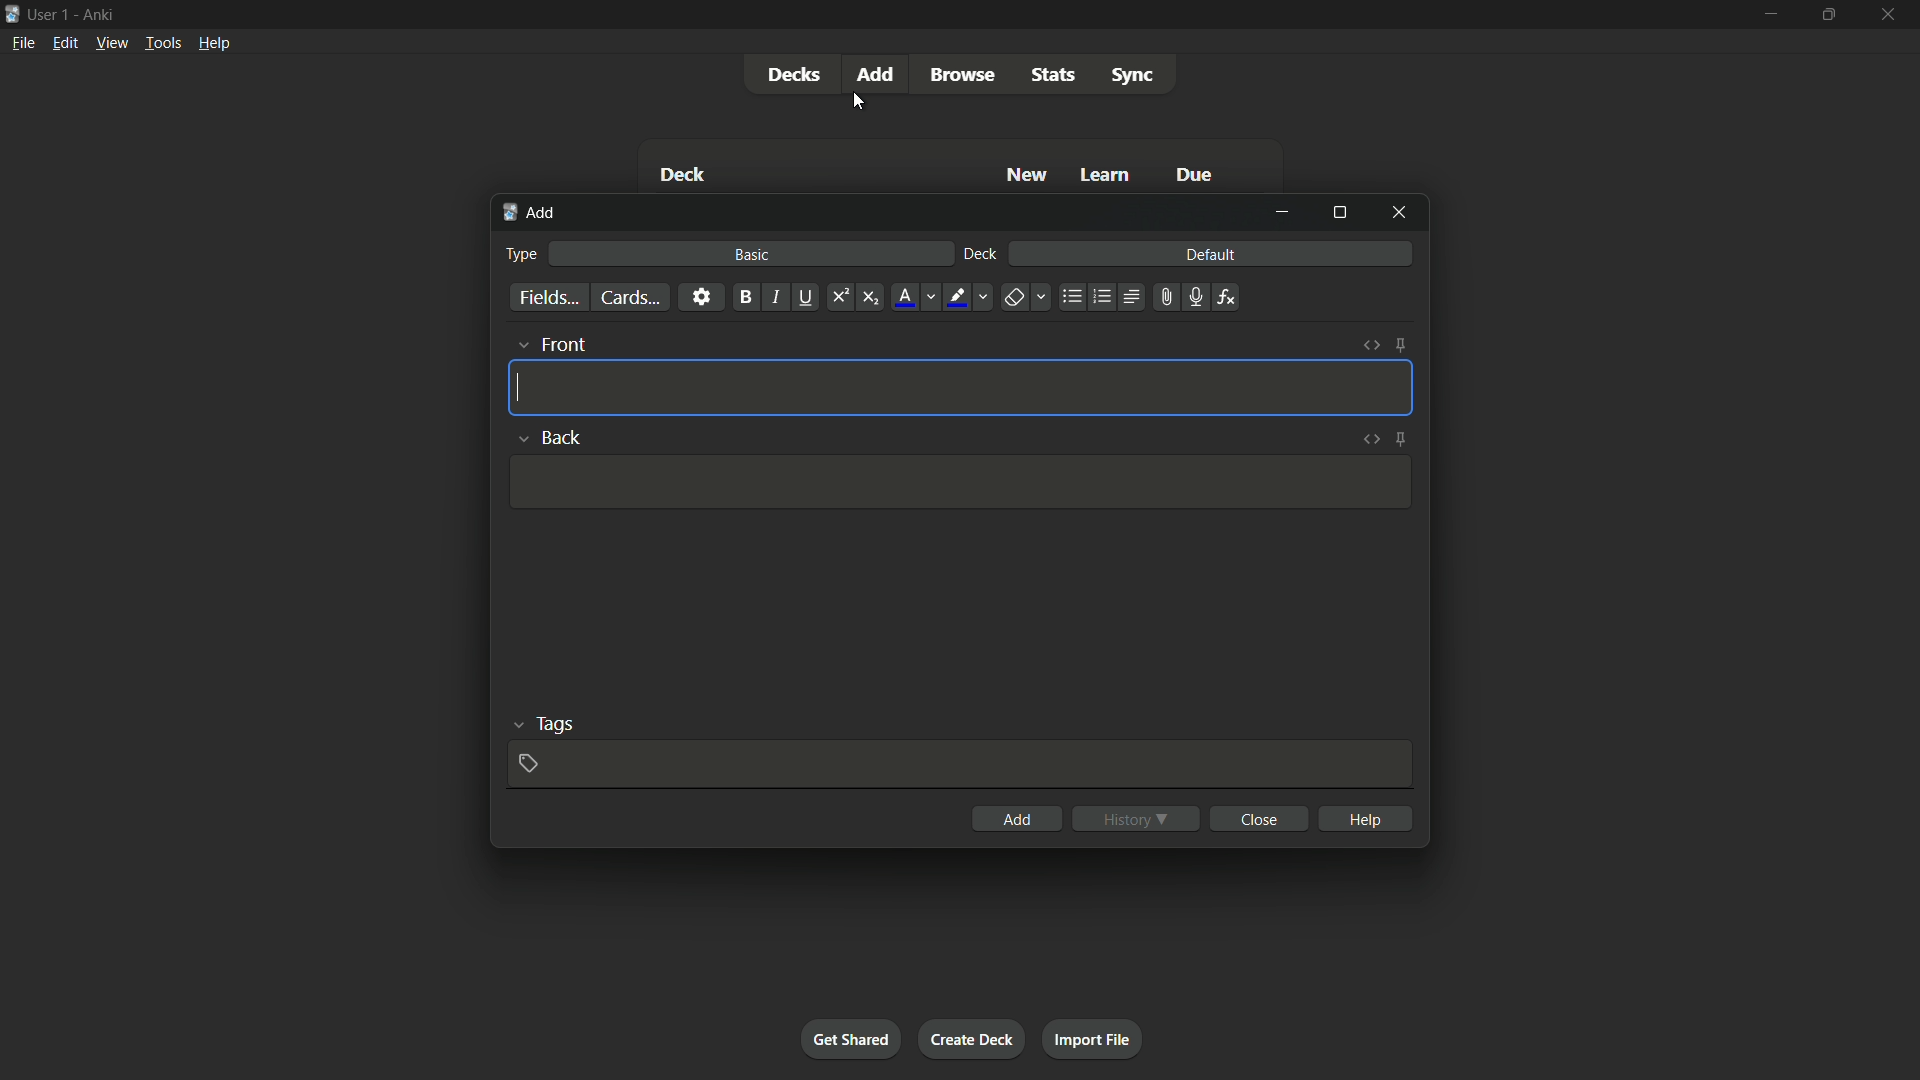  Describe the element at coordinates (1028, 174) in the screenshot. I see `new` at that location.